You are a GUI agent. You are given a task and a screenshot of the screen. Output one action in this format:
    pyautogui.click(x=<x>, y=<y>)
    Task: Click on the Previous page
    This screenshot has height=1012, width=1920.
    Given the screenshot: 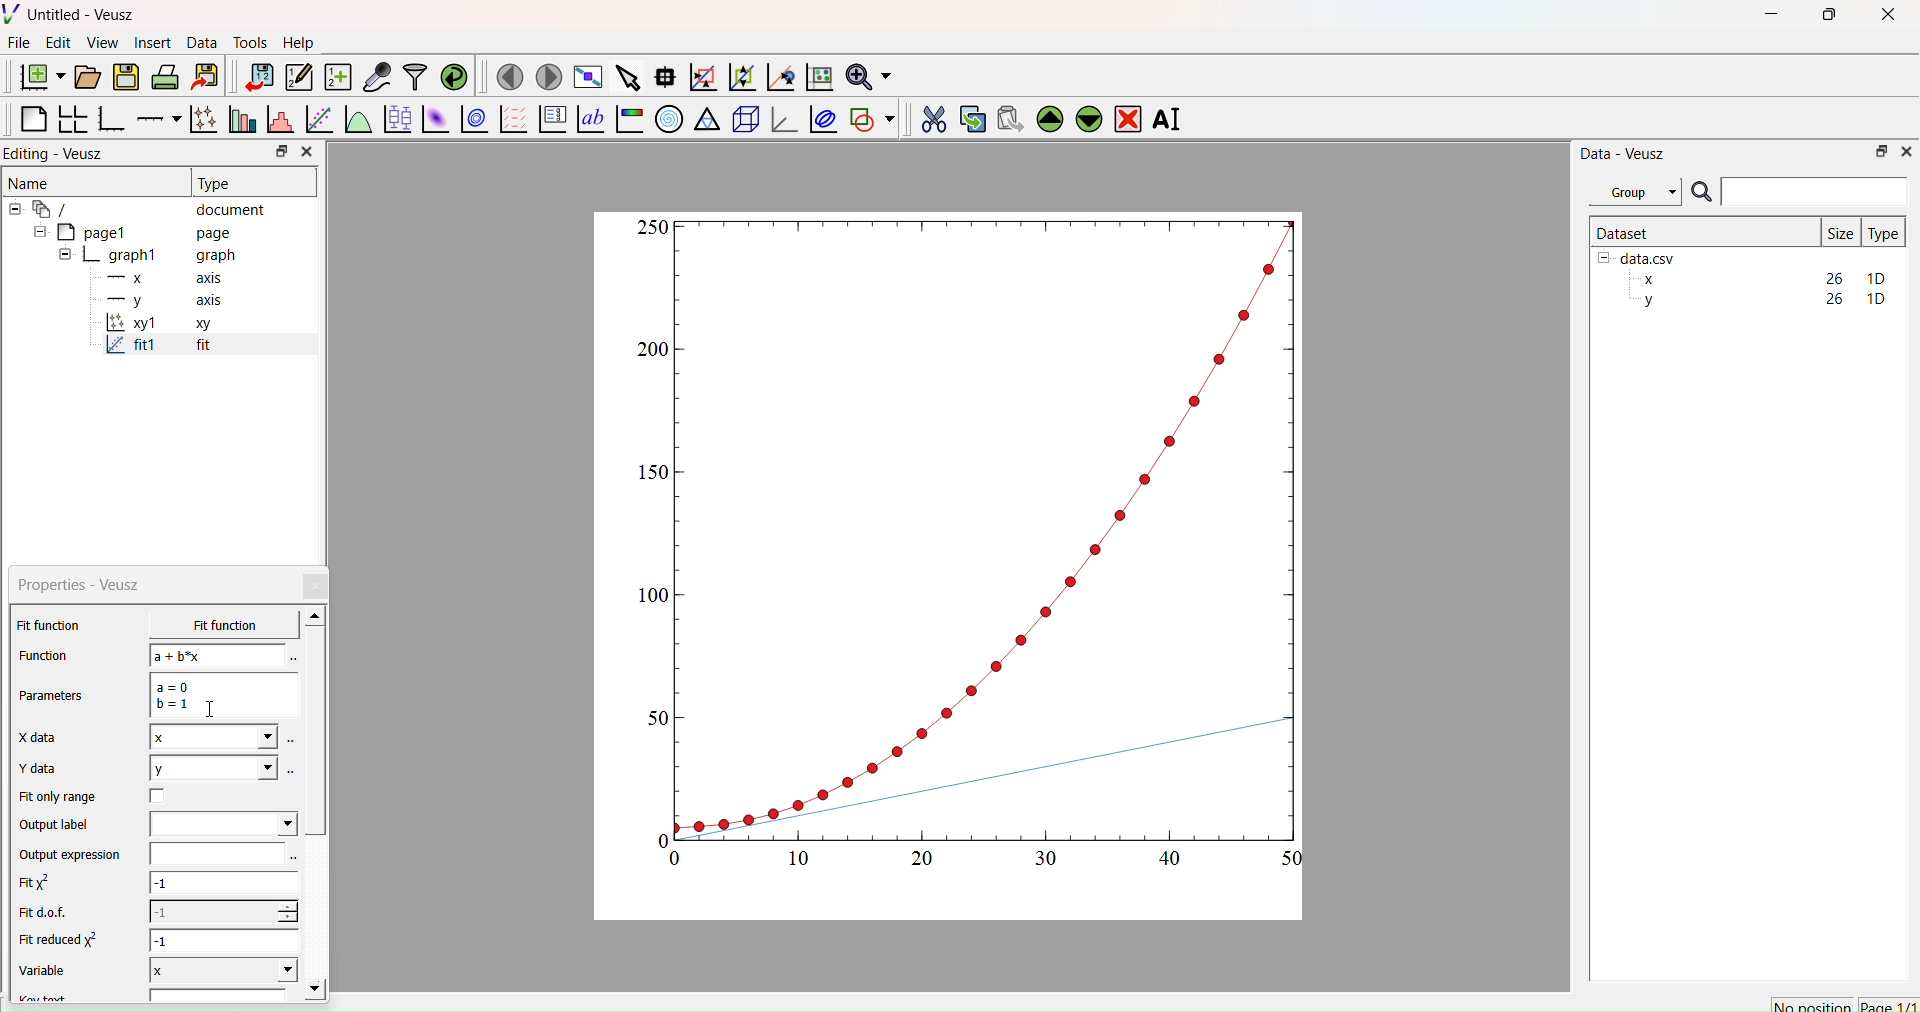 What is the action you would take?
    pyautogui.click(x=510, y=77)
    